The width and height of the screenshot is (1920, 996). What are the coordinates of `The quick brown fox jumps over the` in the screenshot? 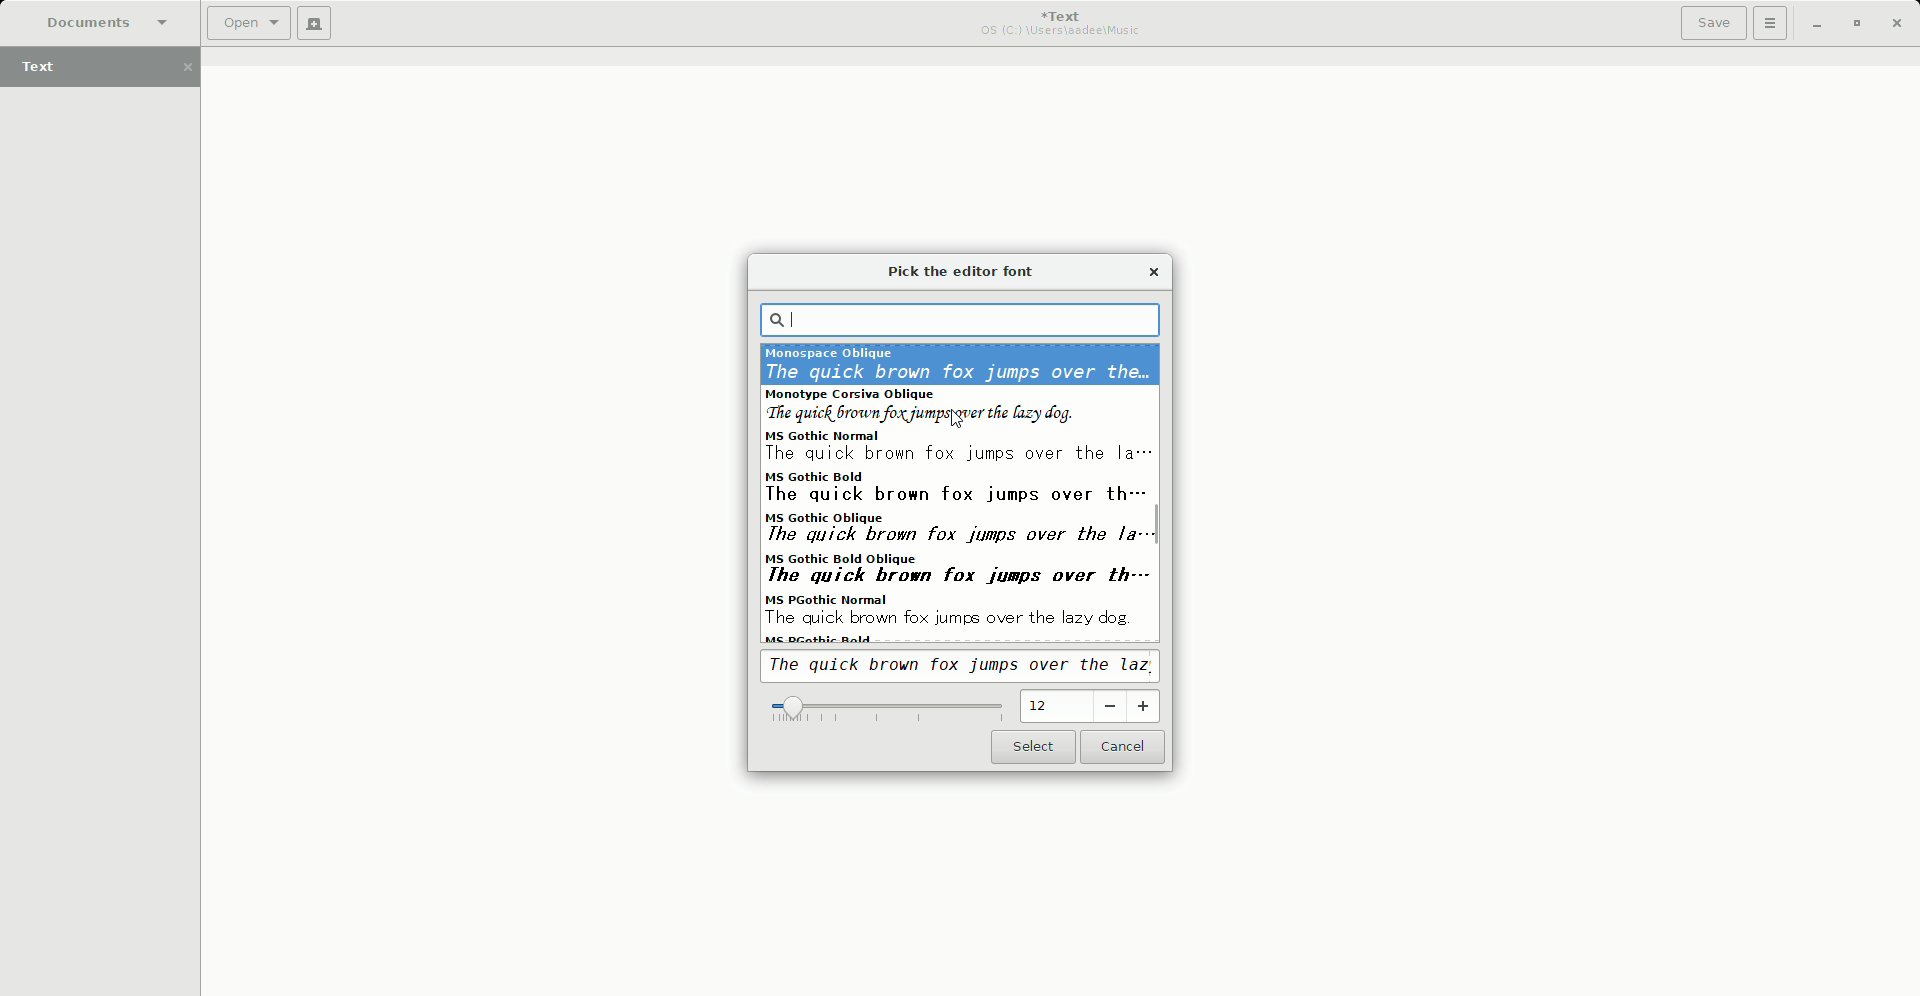 It's located at (965, 667).